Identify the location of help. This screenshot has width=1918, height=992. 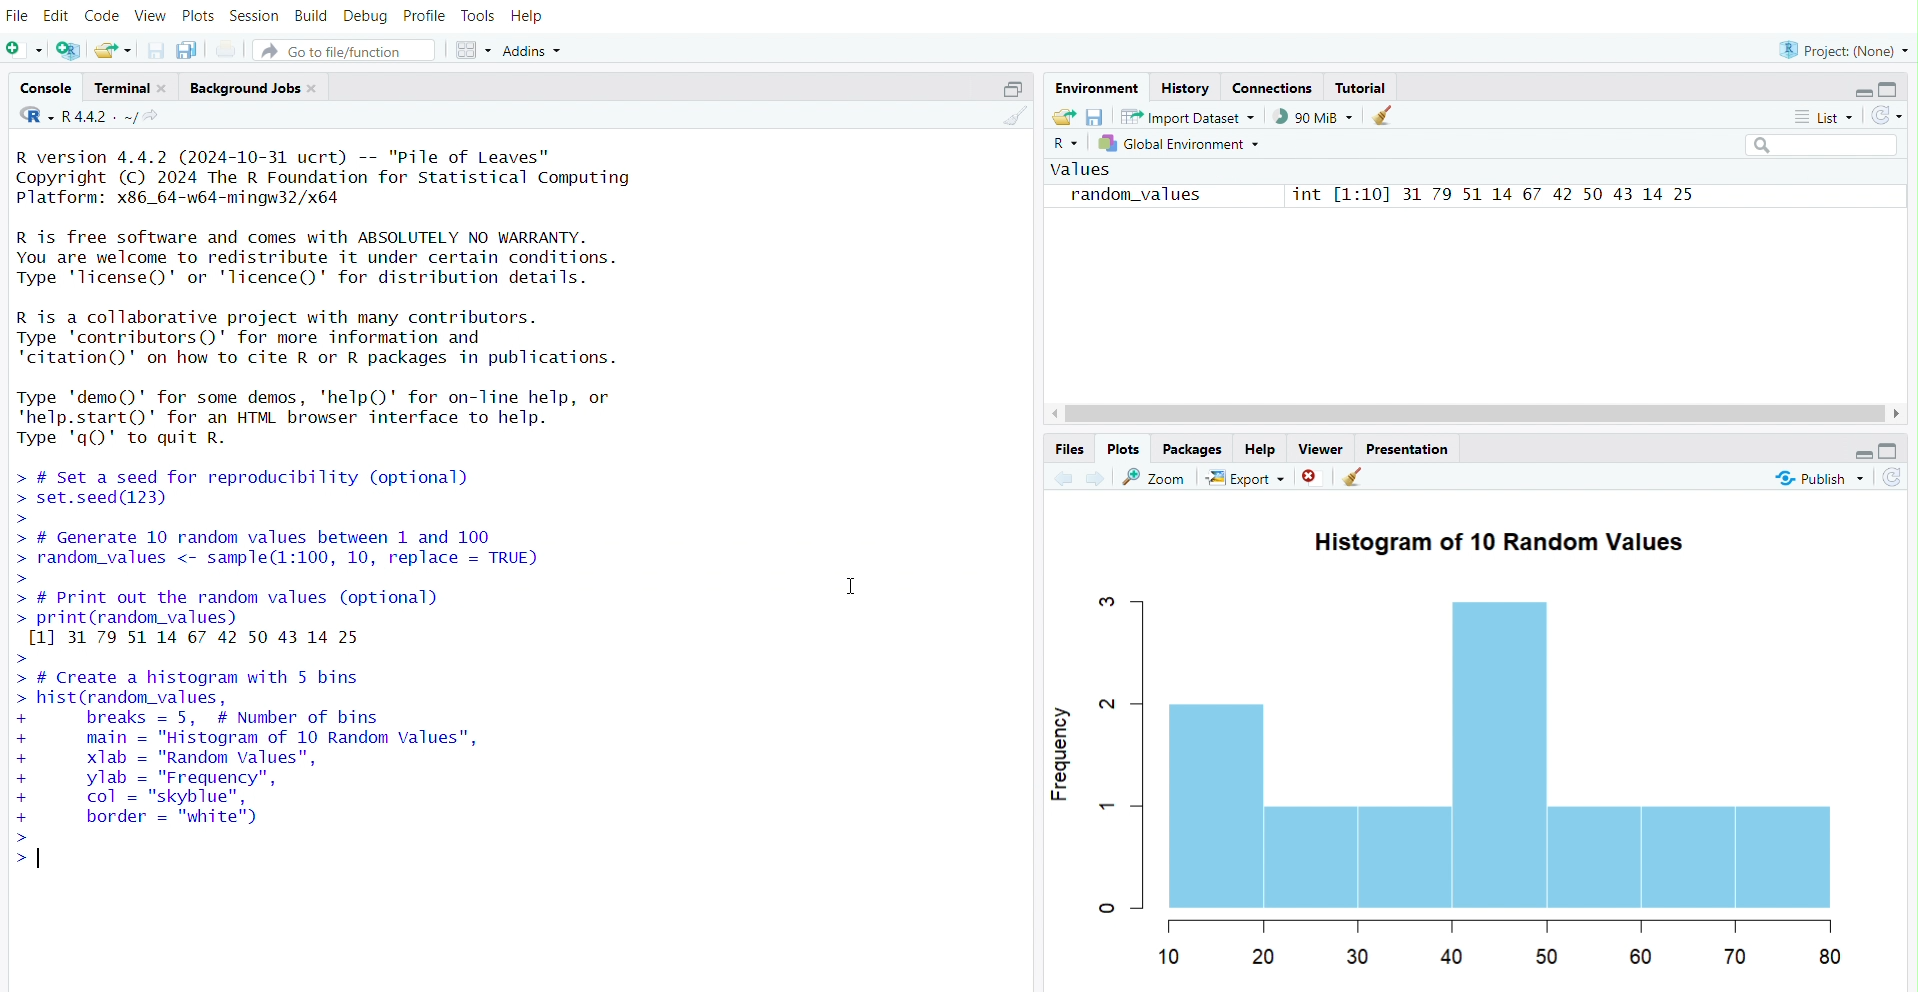
(1264, 447).